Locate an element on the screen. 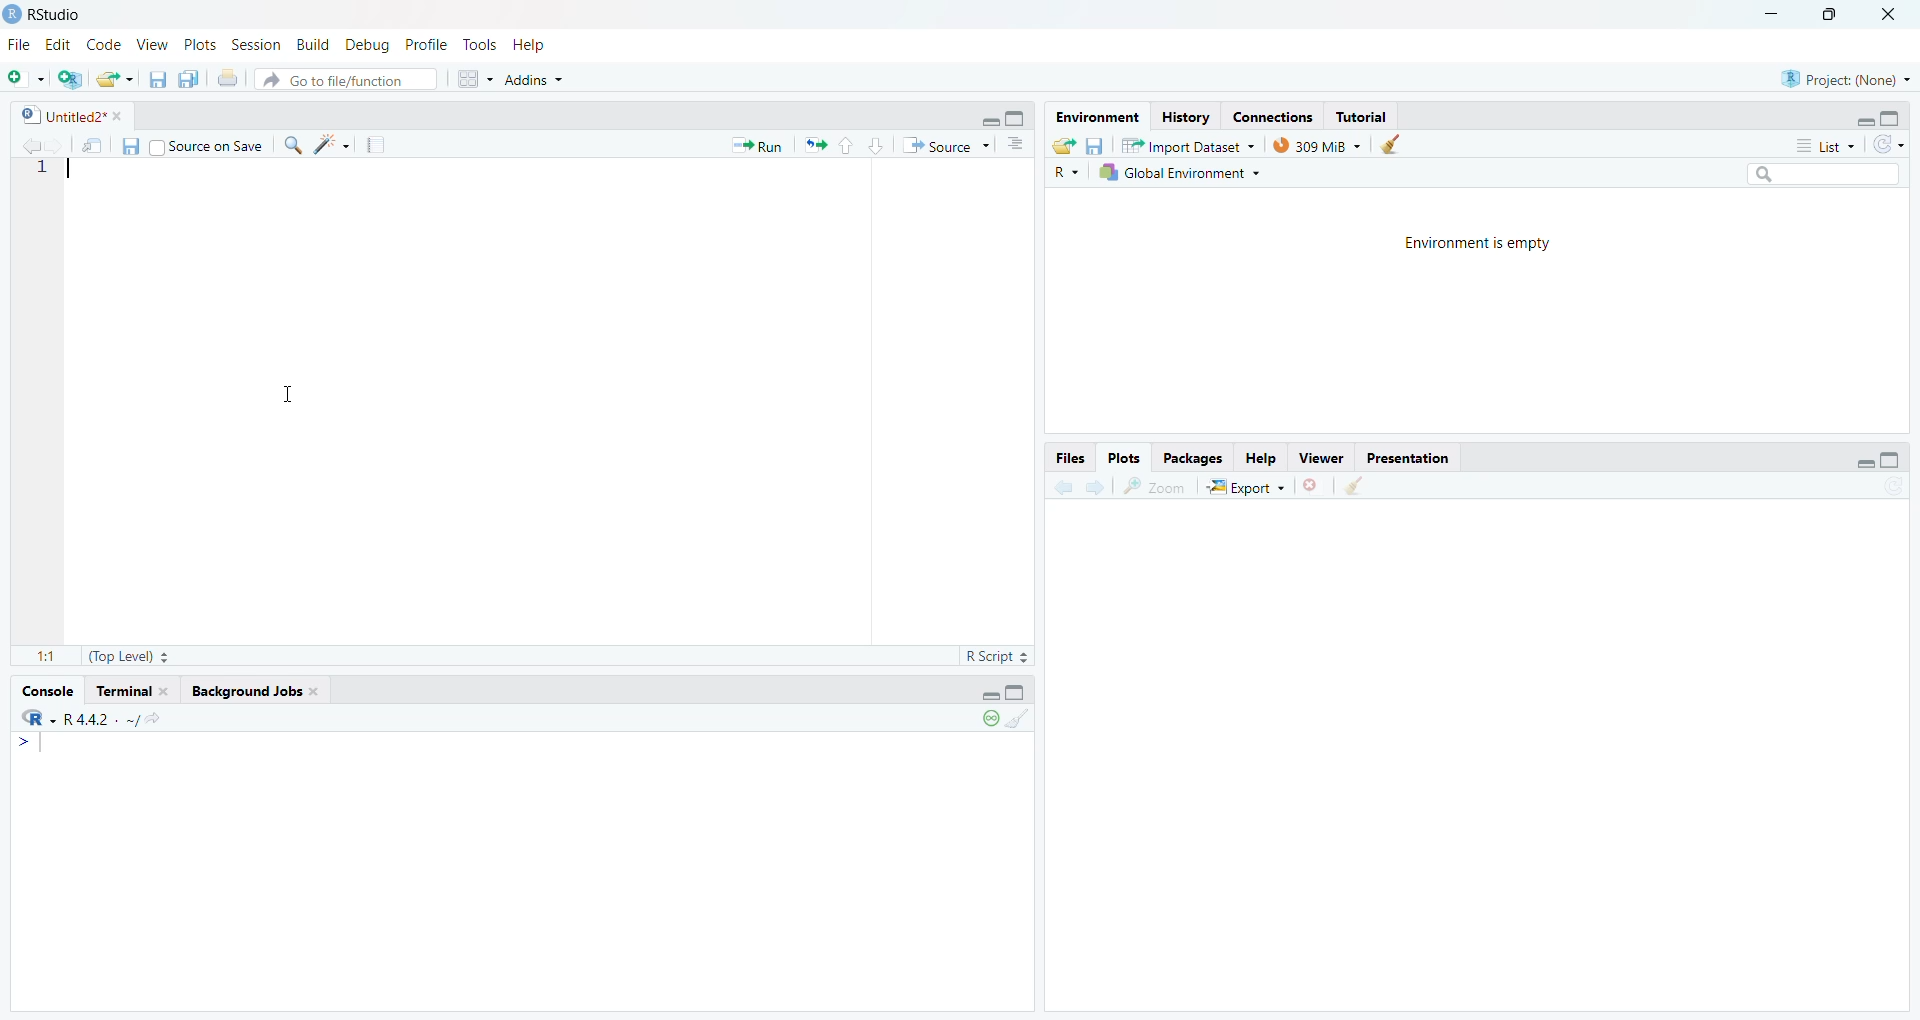 The image size is (1920, 1020). Tutorial is located at coordinates (1368, 114).